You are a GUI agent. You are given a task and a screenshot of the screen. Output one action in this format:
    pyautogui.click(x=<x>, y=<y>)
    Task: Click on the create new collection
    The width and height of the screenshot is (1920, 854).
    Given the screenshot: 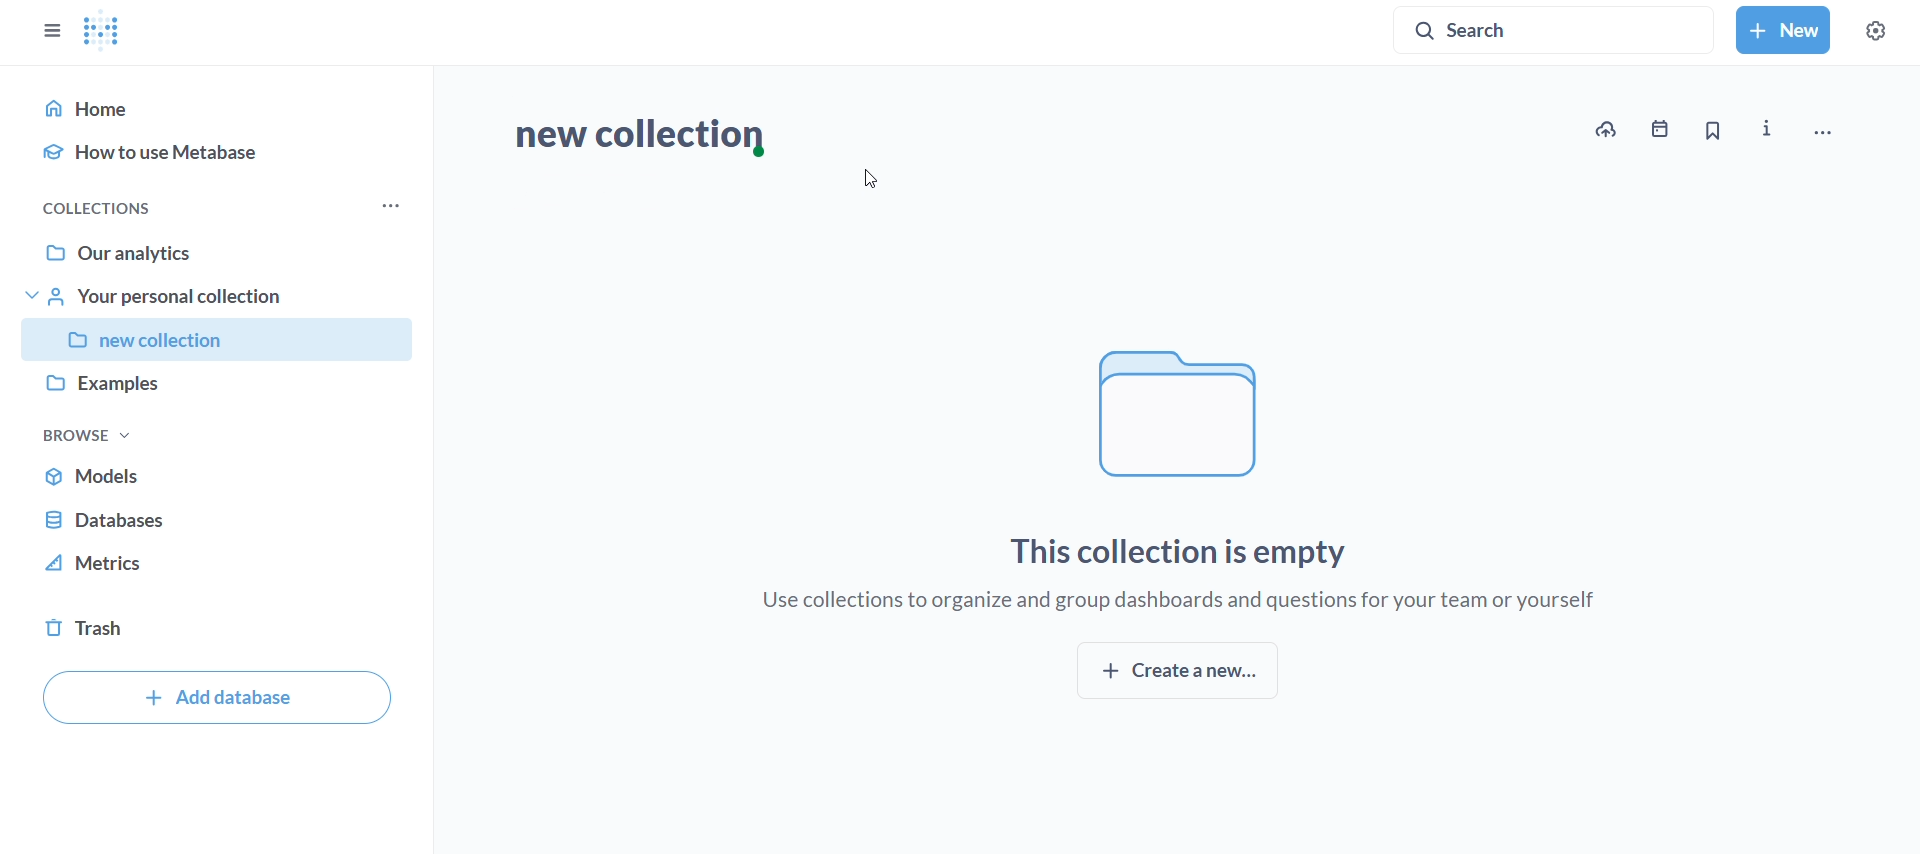 What is the action you would take?
    pyautogui.click(x=1177, y=671)
    